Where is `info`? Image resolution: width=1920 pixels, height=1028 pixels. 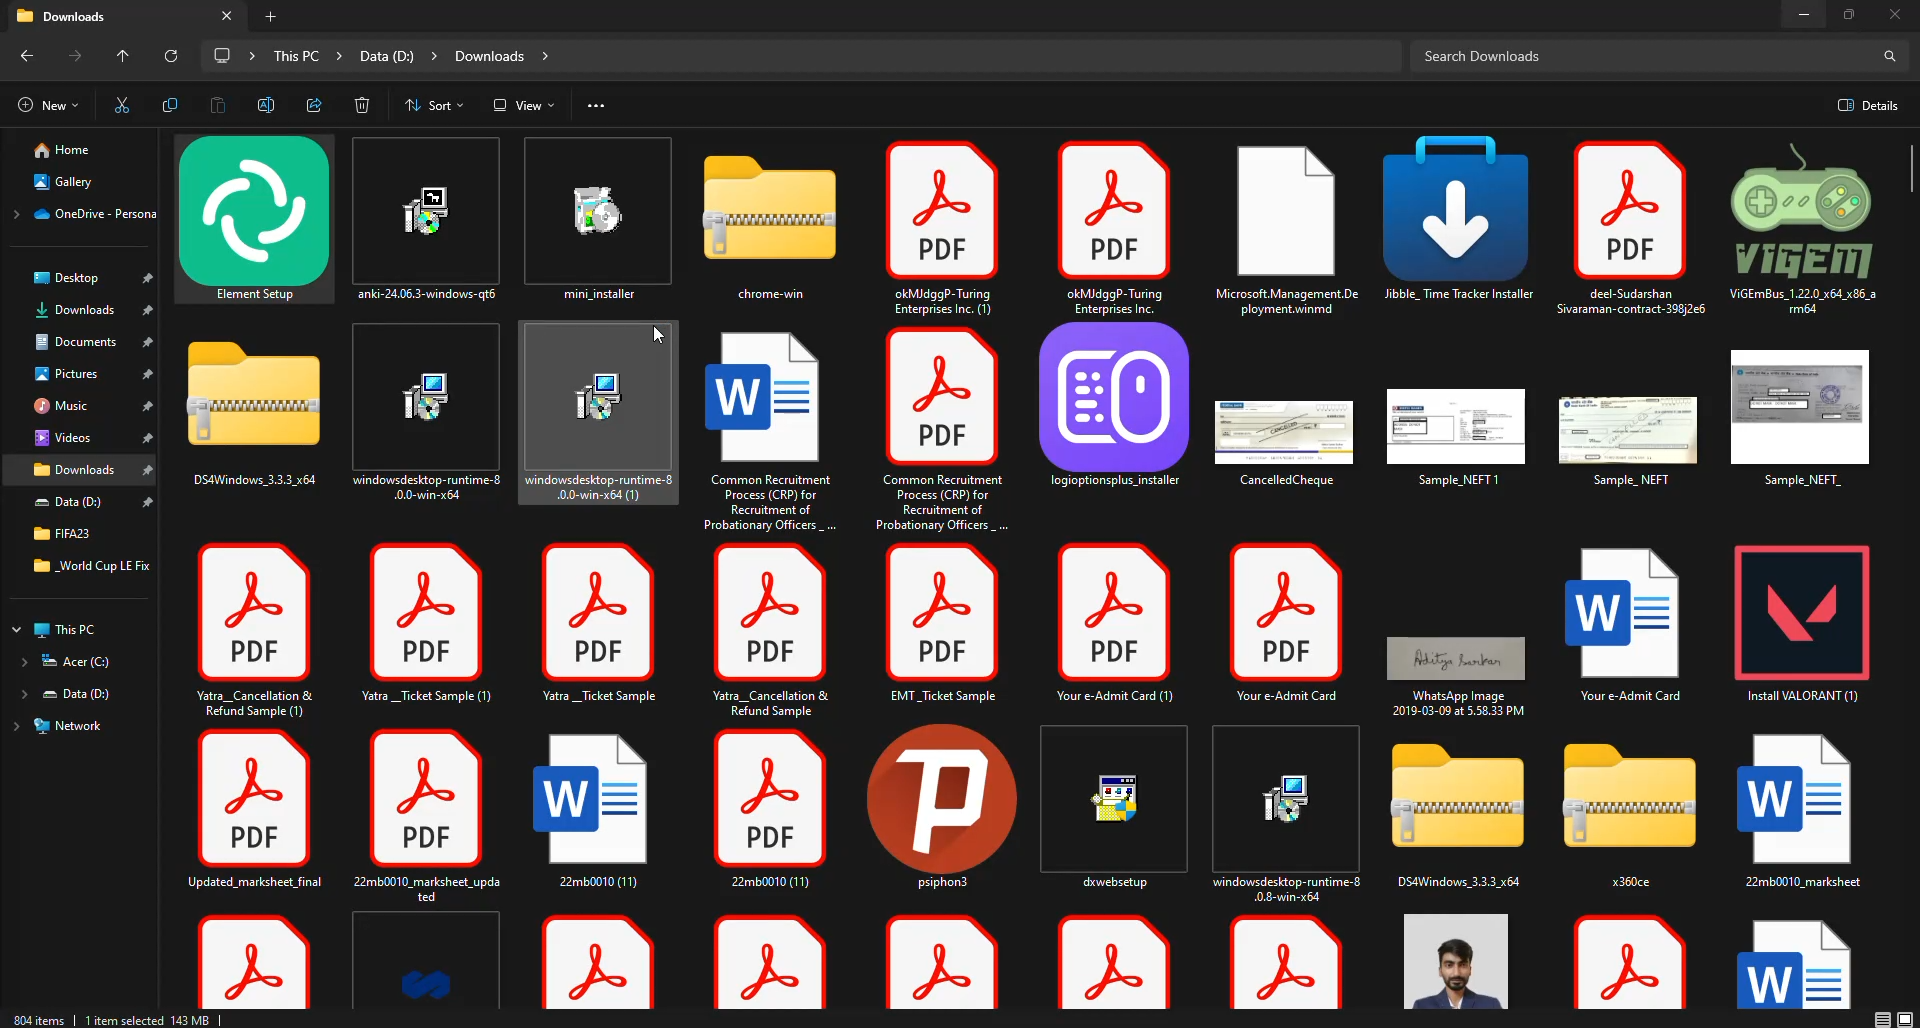
info is located at coordinates (114, 1019).